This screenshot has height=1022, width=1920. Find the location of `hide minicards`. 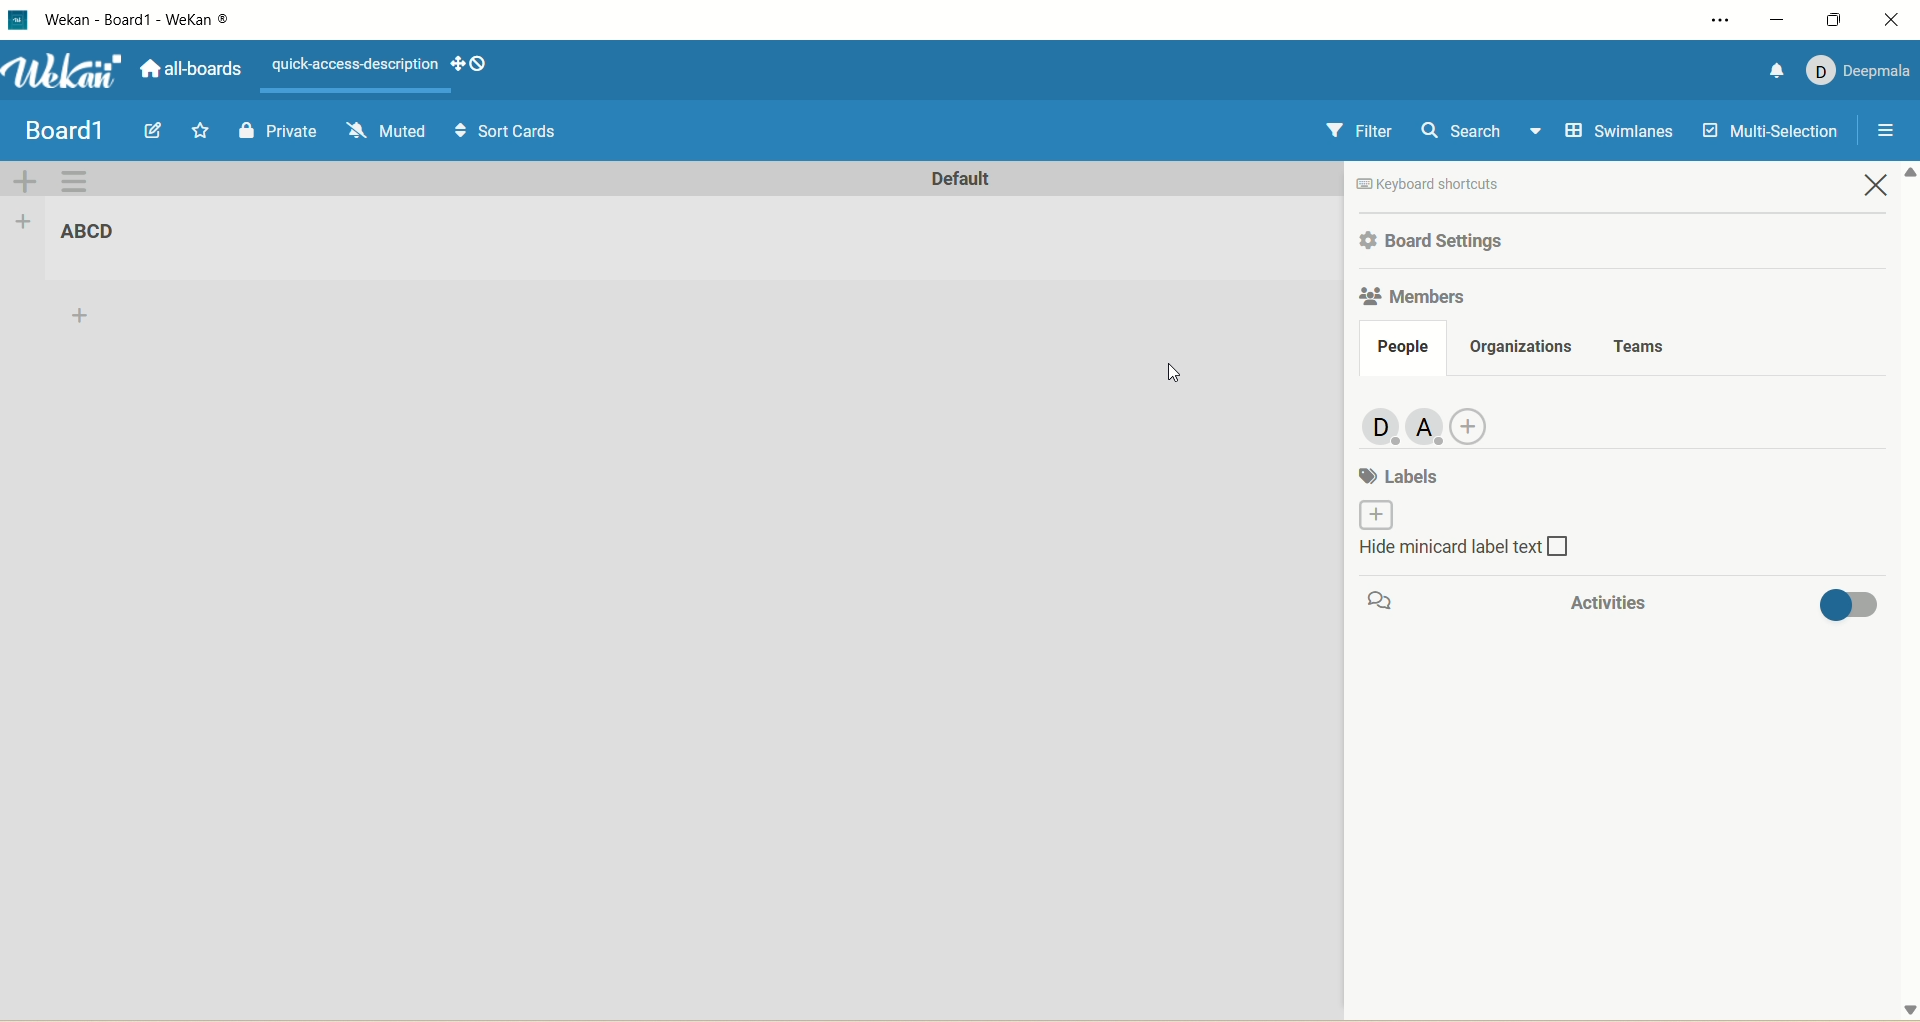

hide minicards is located at coordinates (1487, 553).